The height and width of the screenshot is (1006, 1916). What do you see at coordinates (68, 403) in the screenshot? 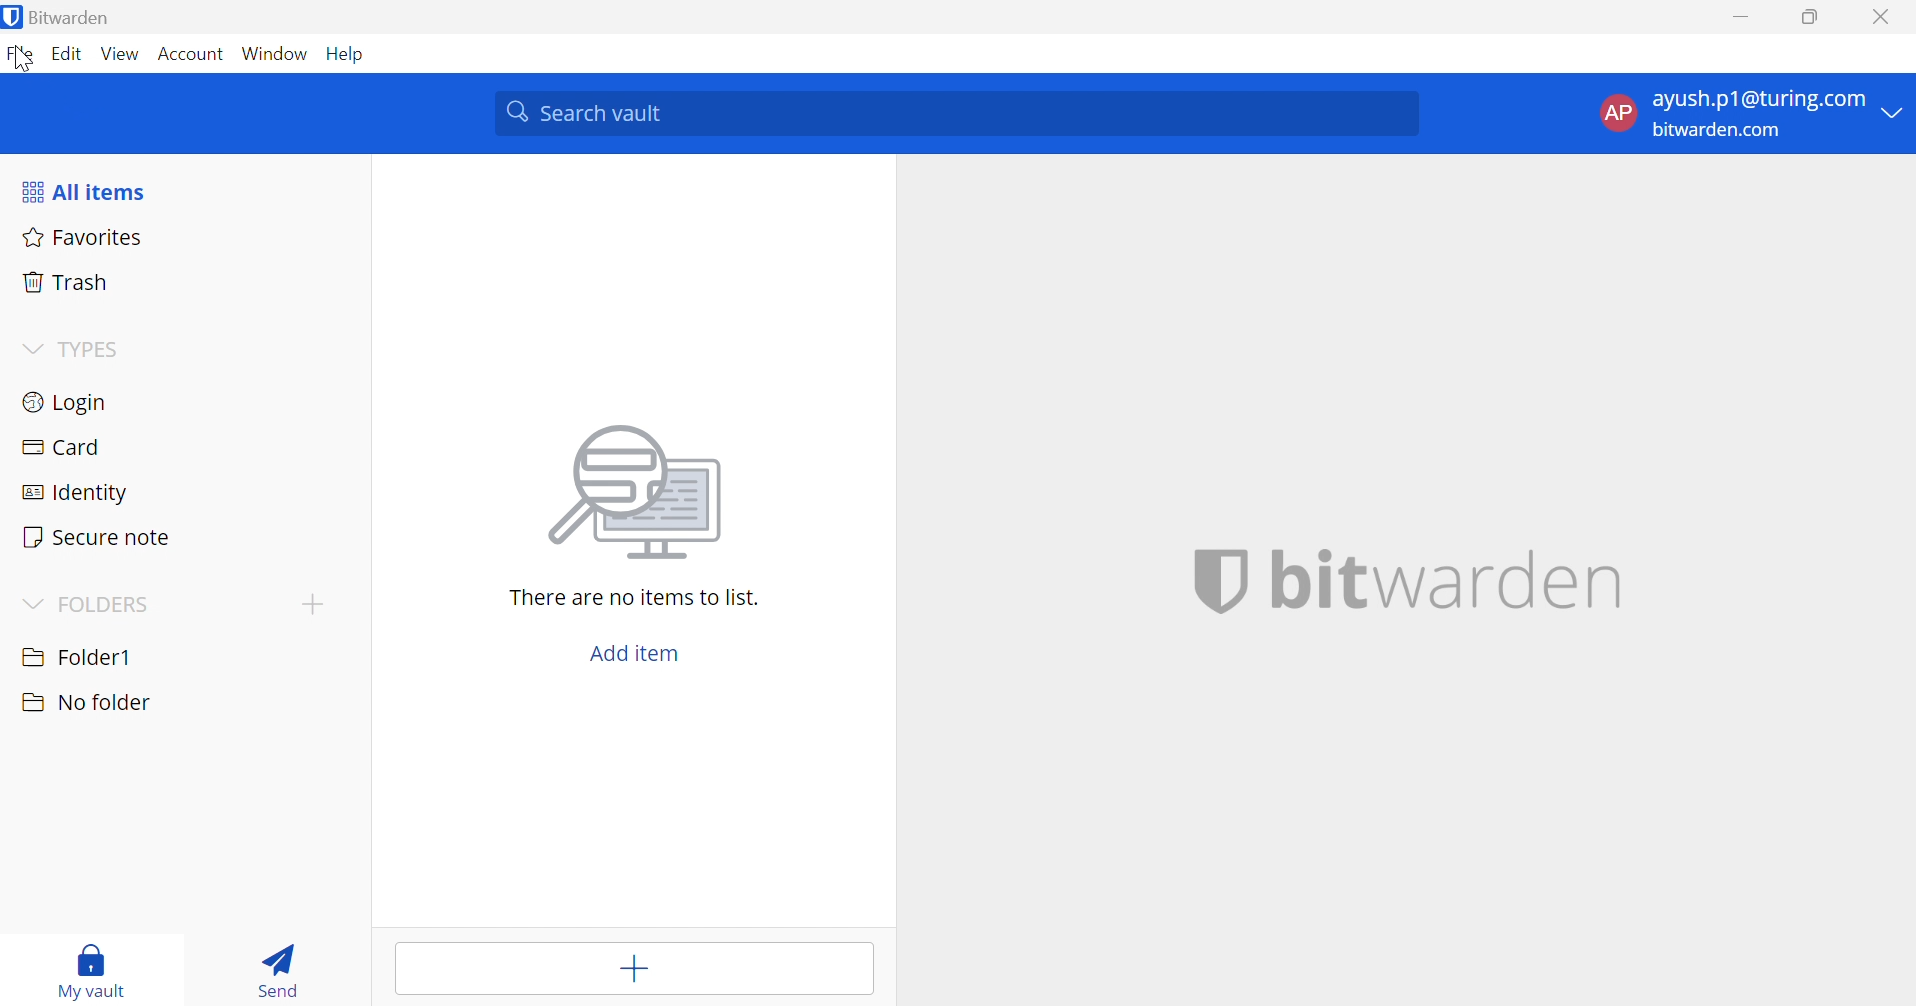
I see `Login` at bounding box center [68, 403].